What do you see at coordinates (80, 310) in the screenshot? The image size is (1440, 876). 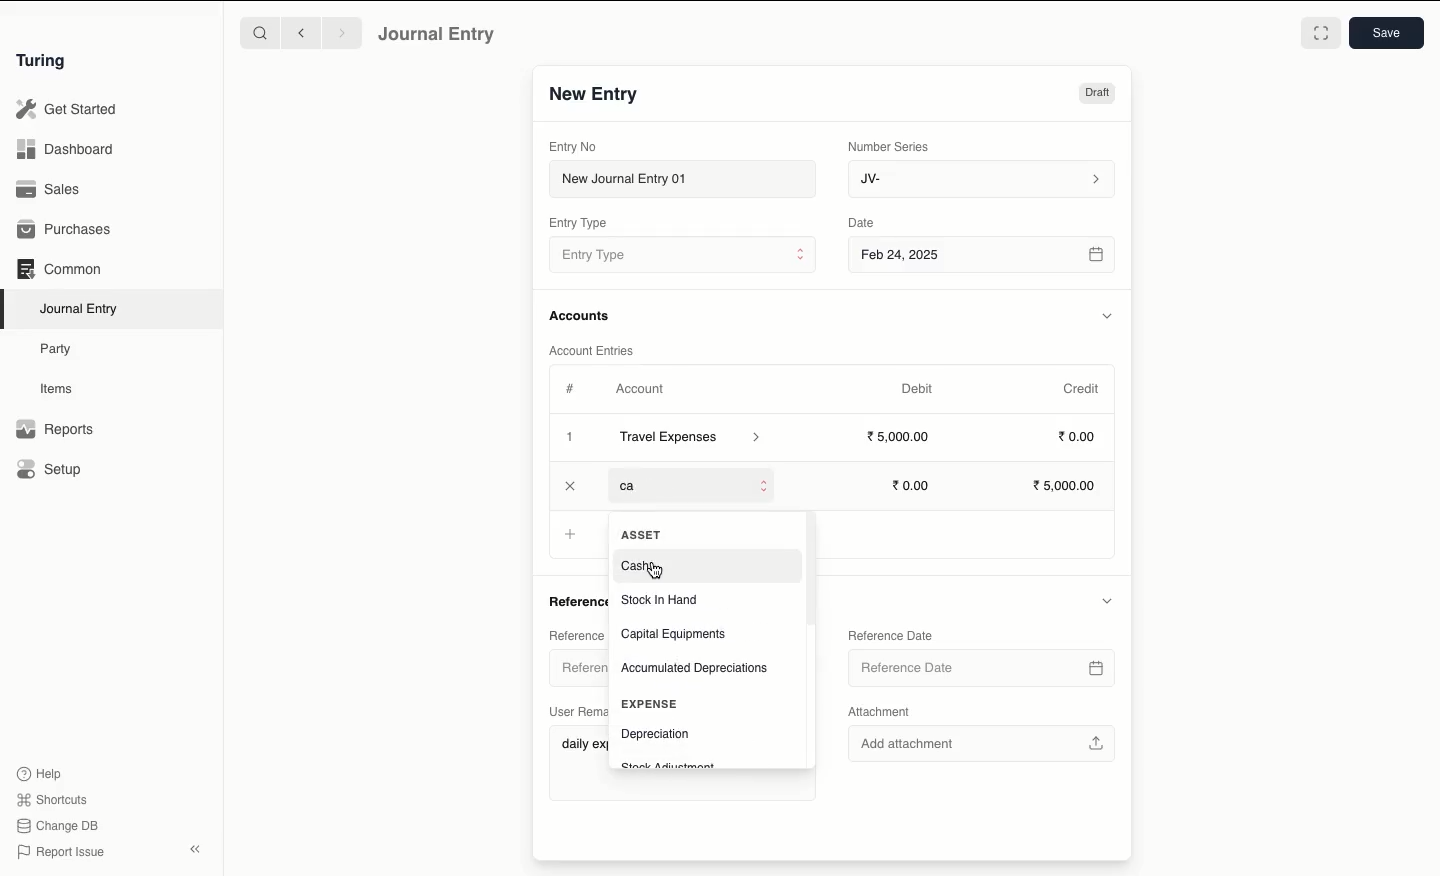 I see `Journal Entry` at bounding box center [80, 310].